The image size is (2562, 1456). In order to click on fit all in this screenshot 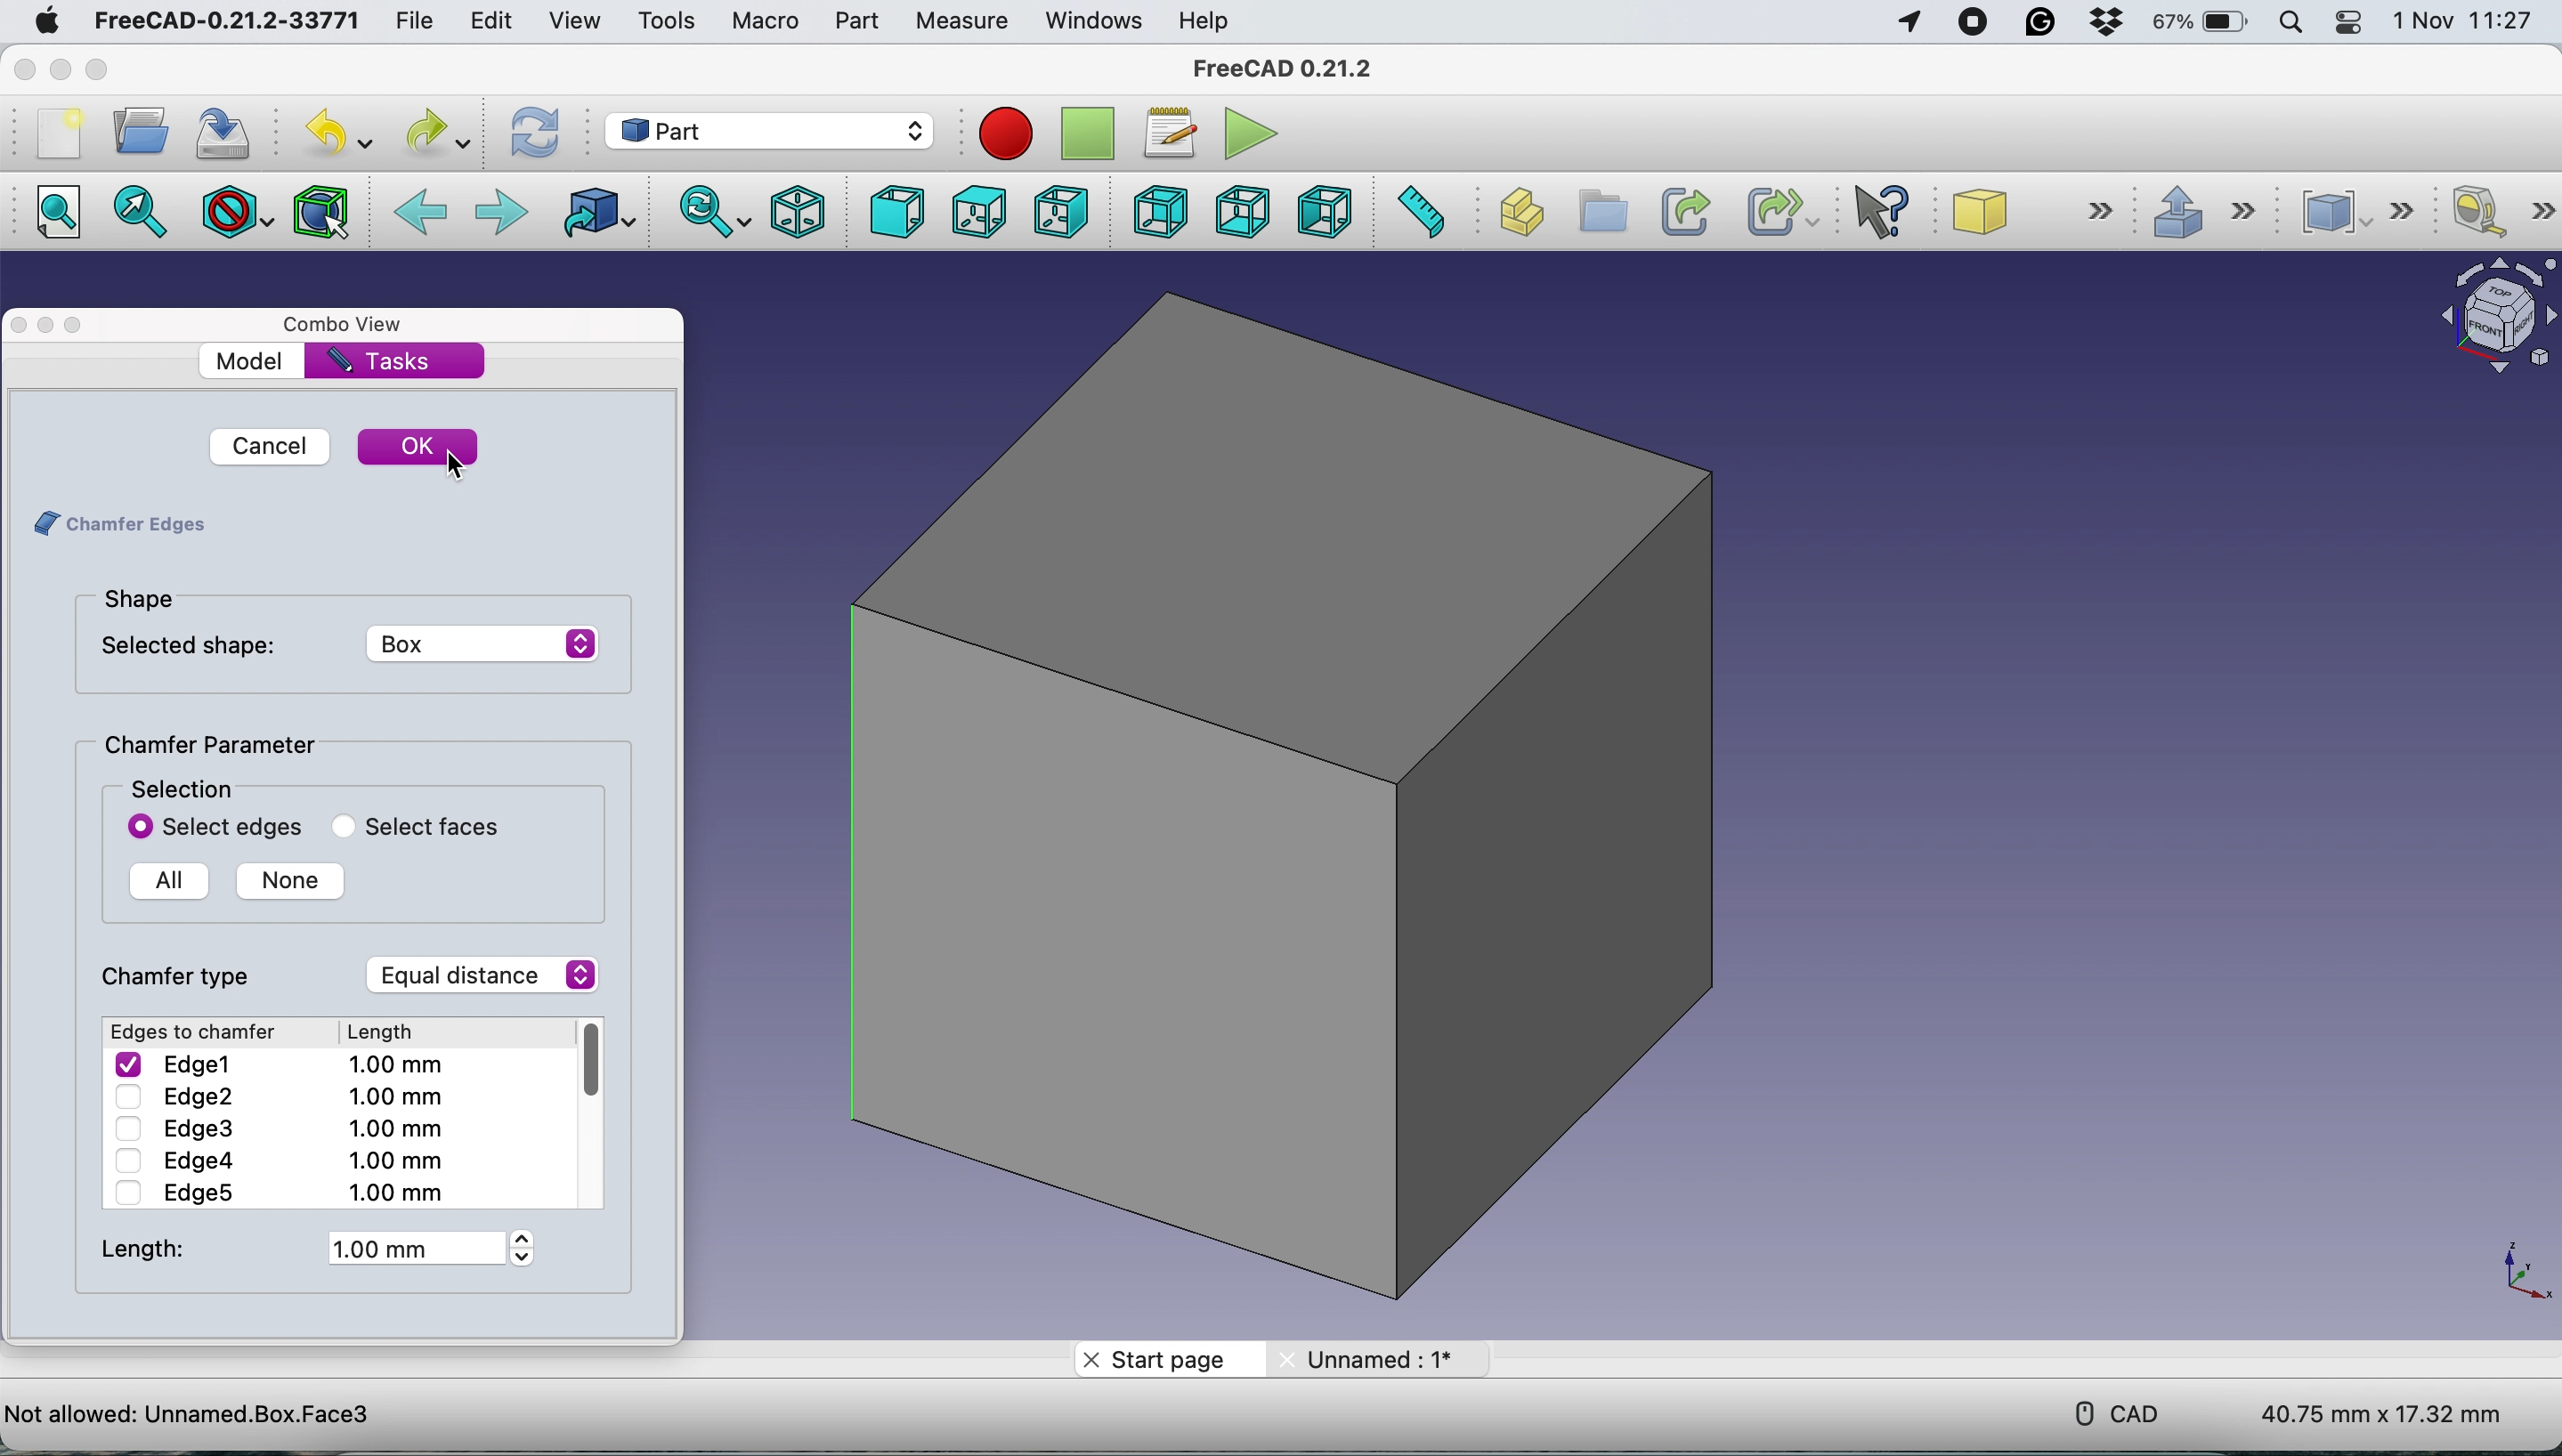, I will do `click(63, 211)`.